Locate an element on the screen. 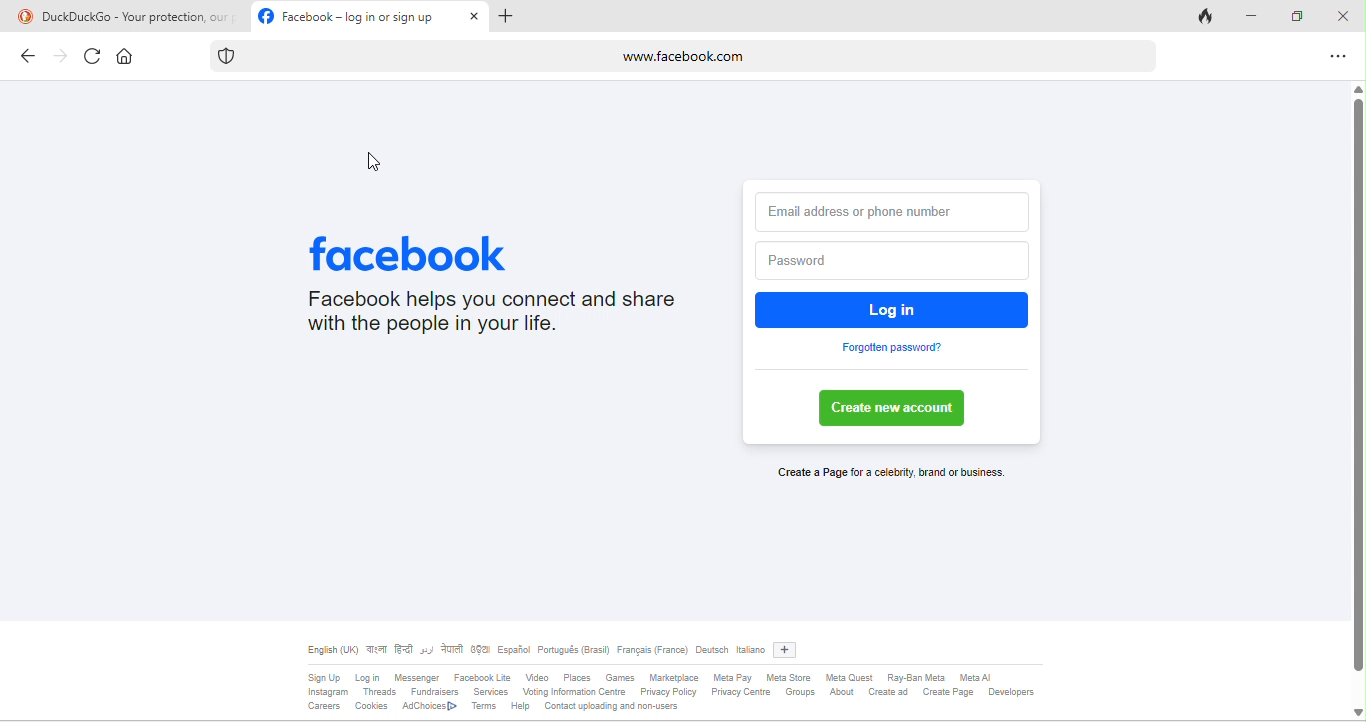 This screenshot has width=1366, height=722. minimize is located at coordinates (1260, 18).